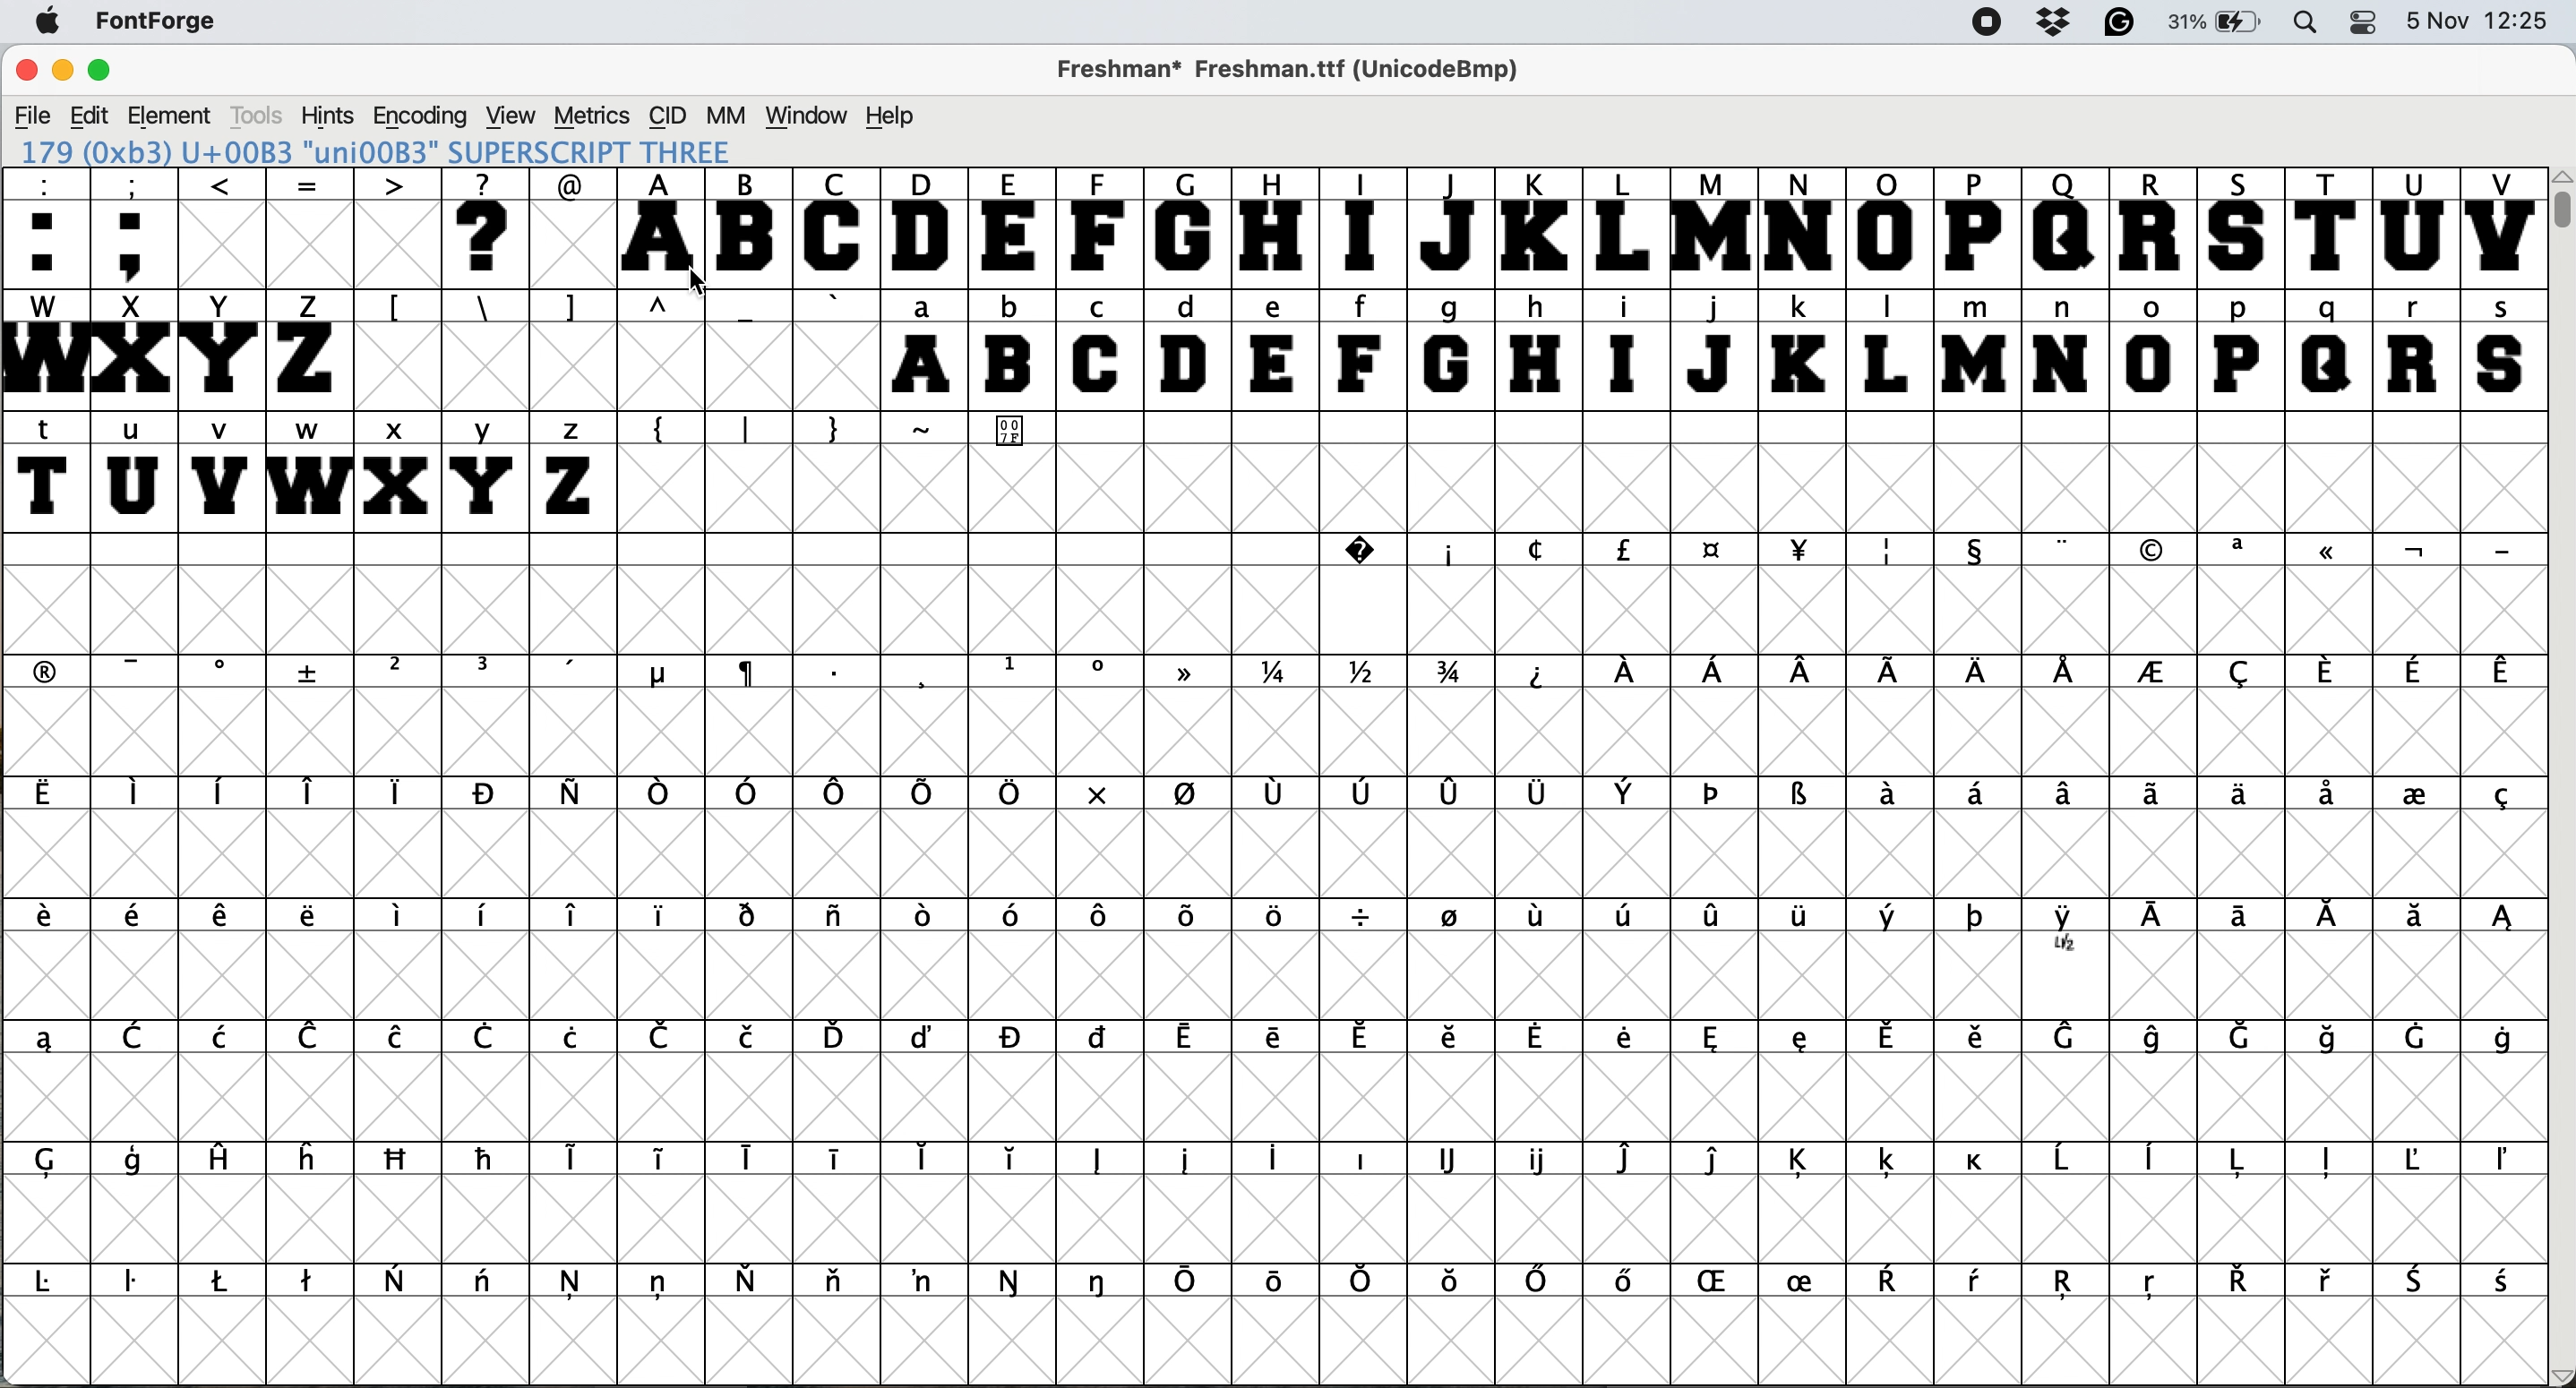 The height and width of the screenshot is (1388, 2576). Describe the element at coordinates (661, 308) in the screenshot. I see `^` at that location.